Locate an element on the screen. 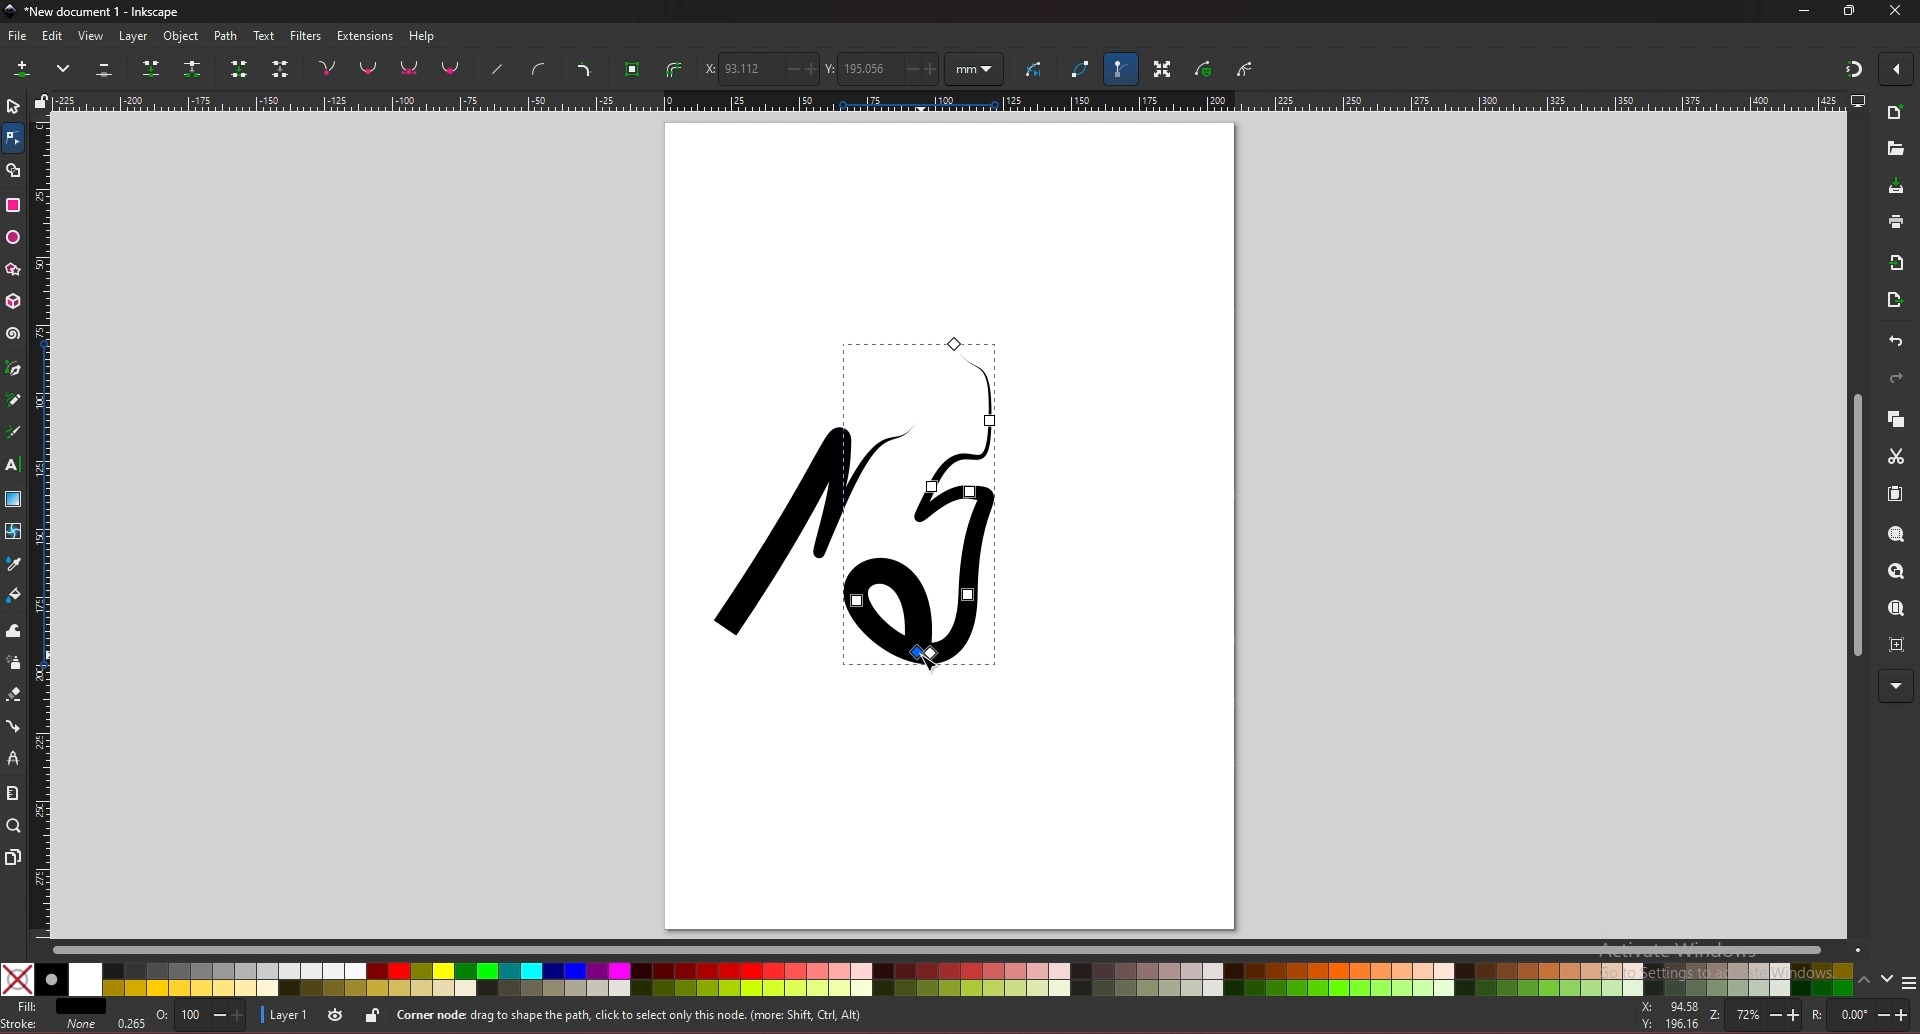 The image size is (1920, 1034). scroll bar is located at coordinates (1854, 523).